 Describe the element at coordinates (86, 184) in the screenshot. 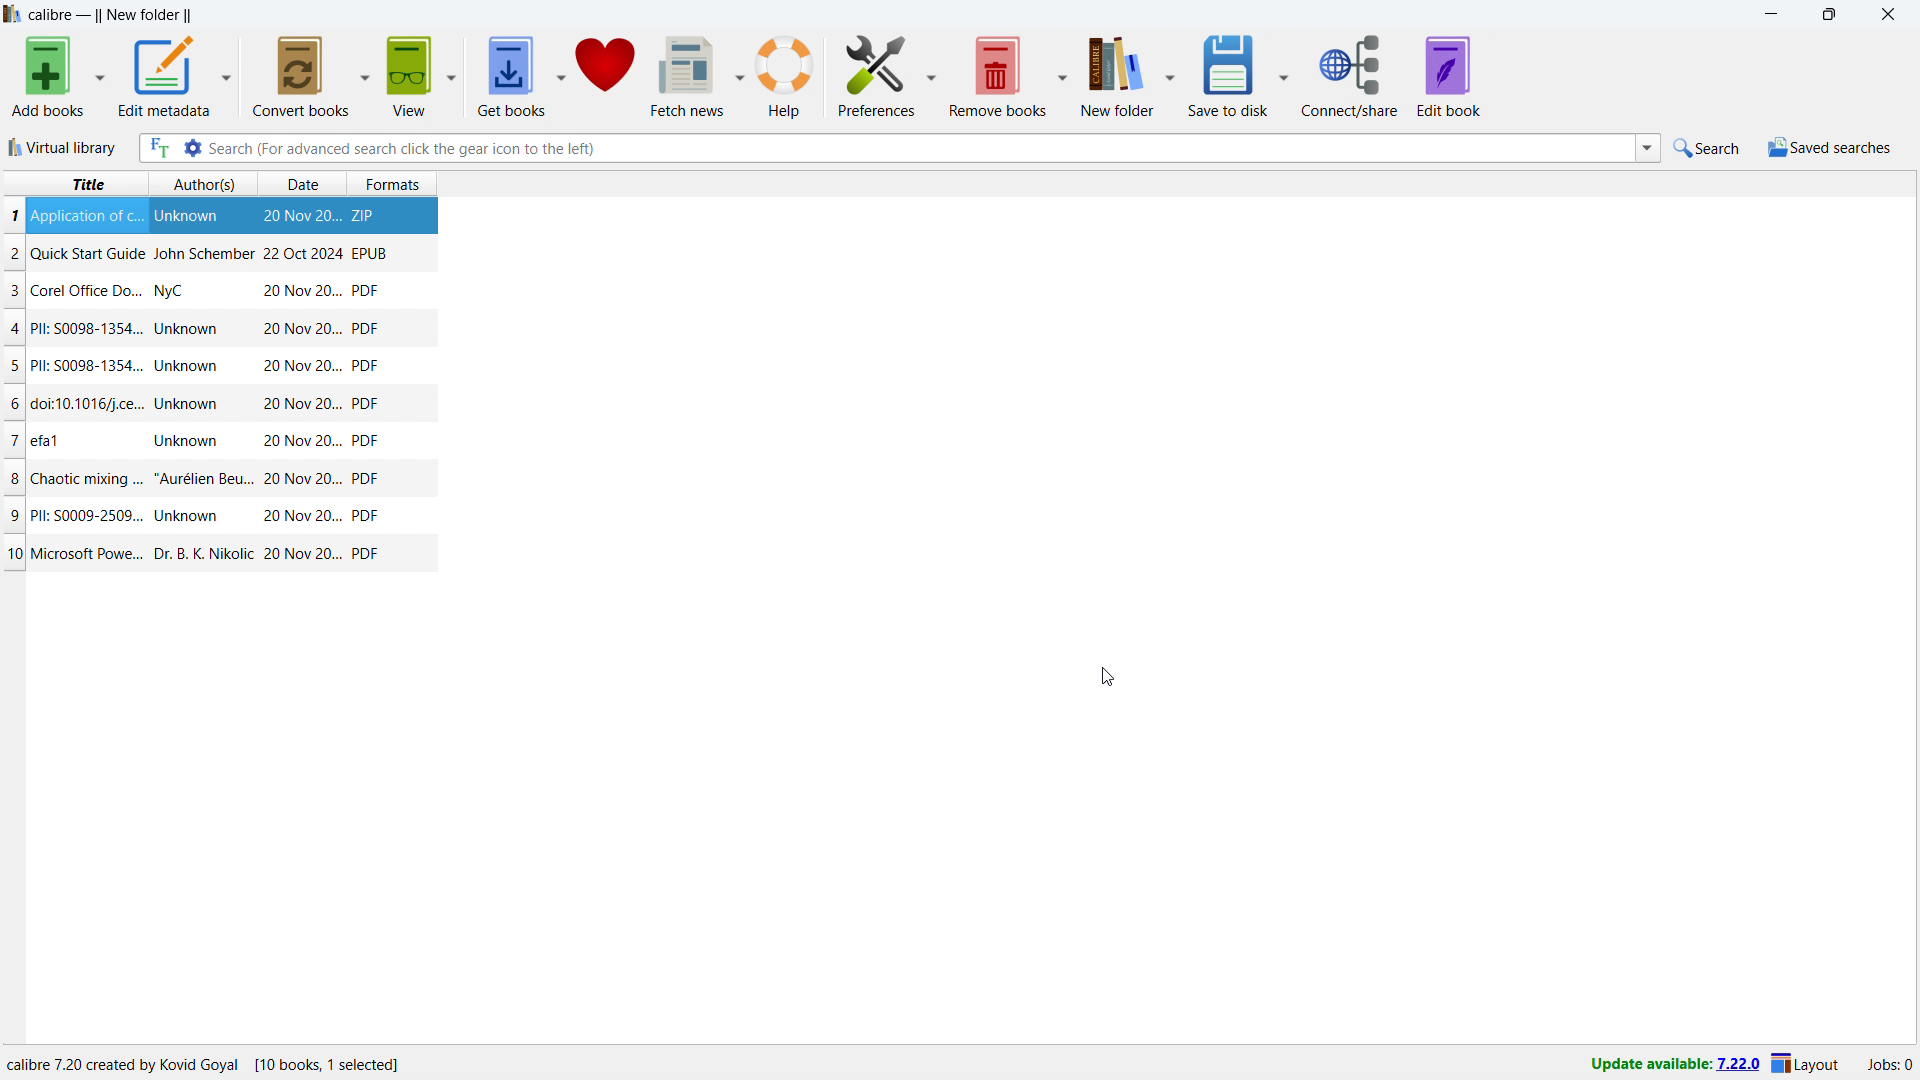

I see `title` at that location.